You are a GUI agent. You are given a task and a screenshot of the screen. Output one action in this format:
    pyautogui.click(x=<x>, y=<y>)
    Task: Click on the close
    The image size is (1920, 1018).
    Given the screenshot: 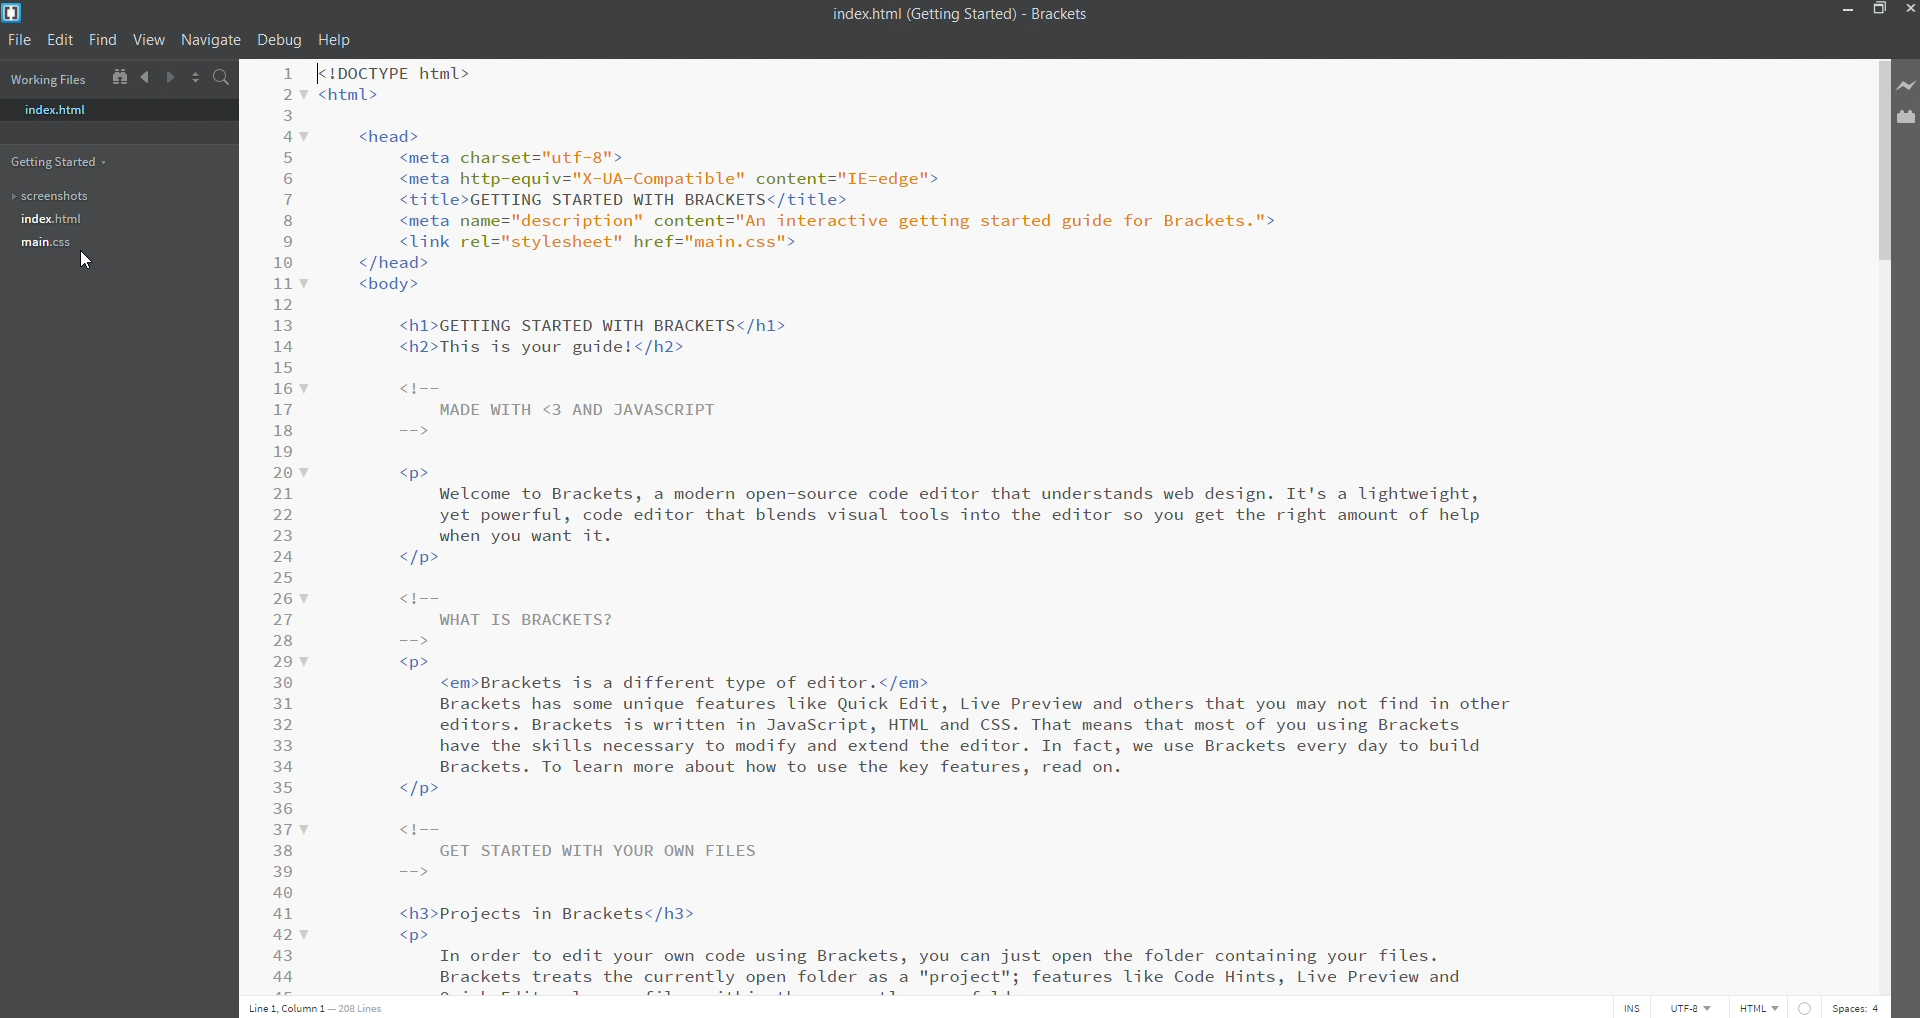 What is the action you would take?
    pyautogui.click(x=1908, y=10)
    